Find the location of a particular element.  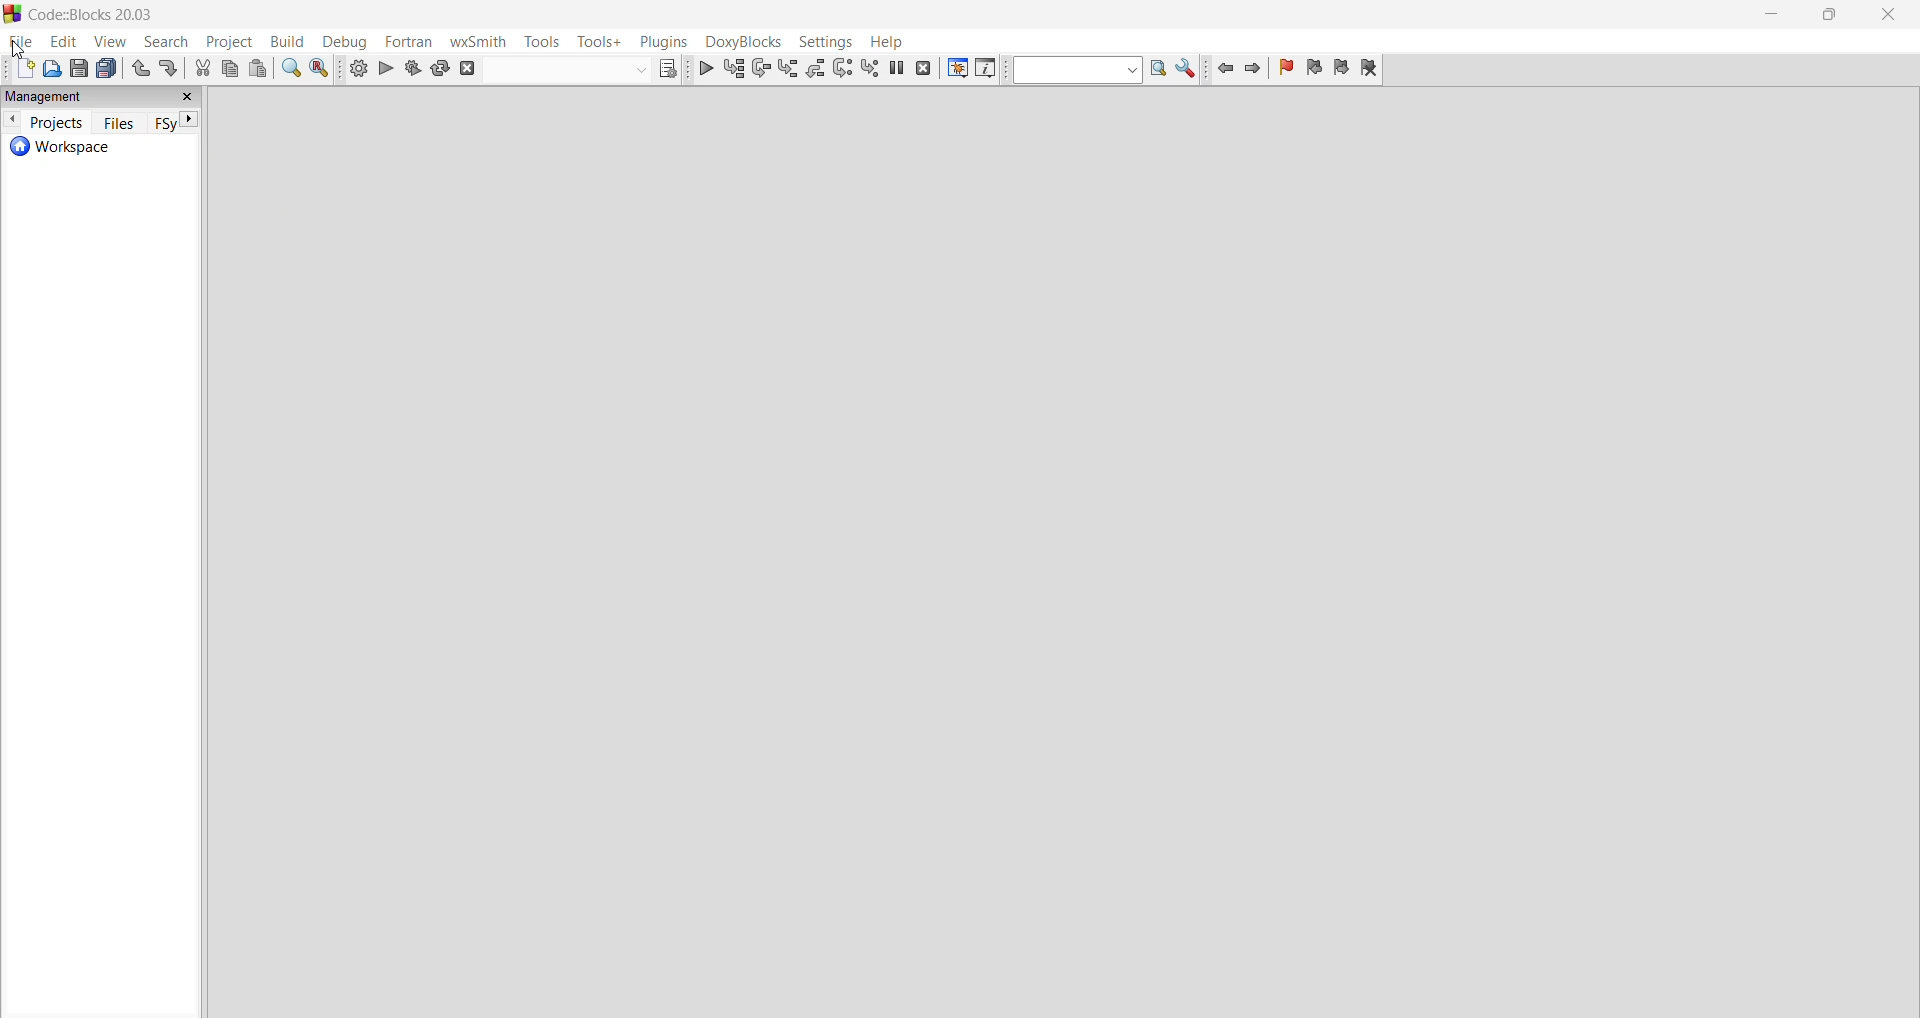

file is located at coordinates (22, 41).